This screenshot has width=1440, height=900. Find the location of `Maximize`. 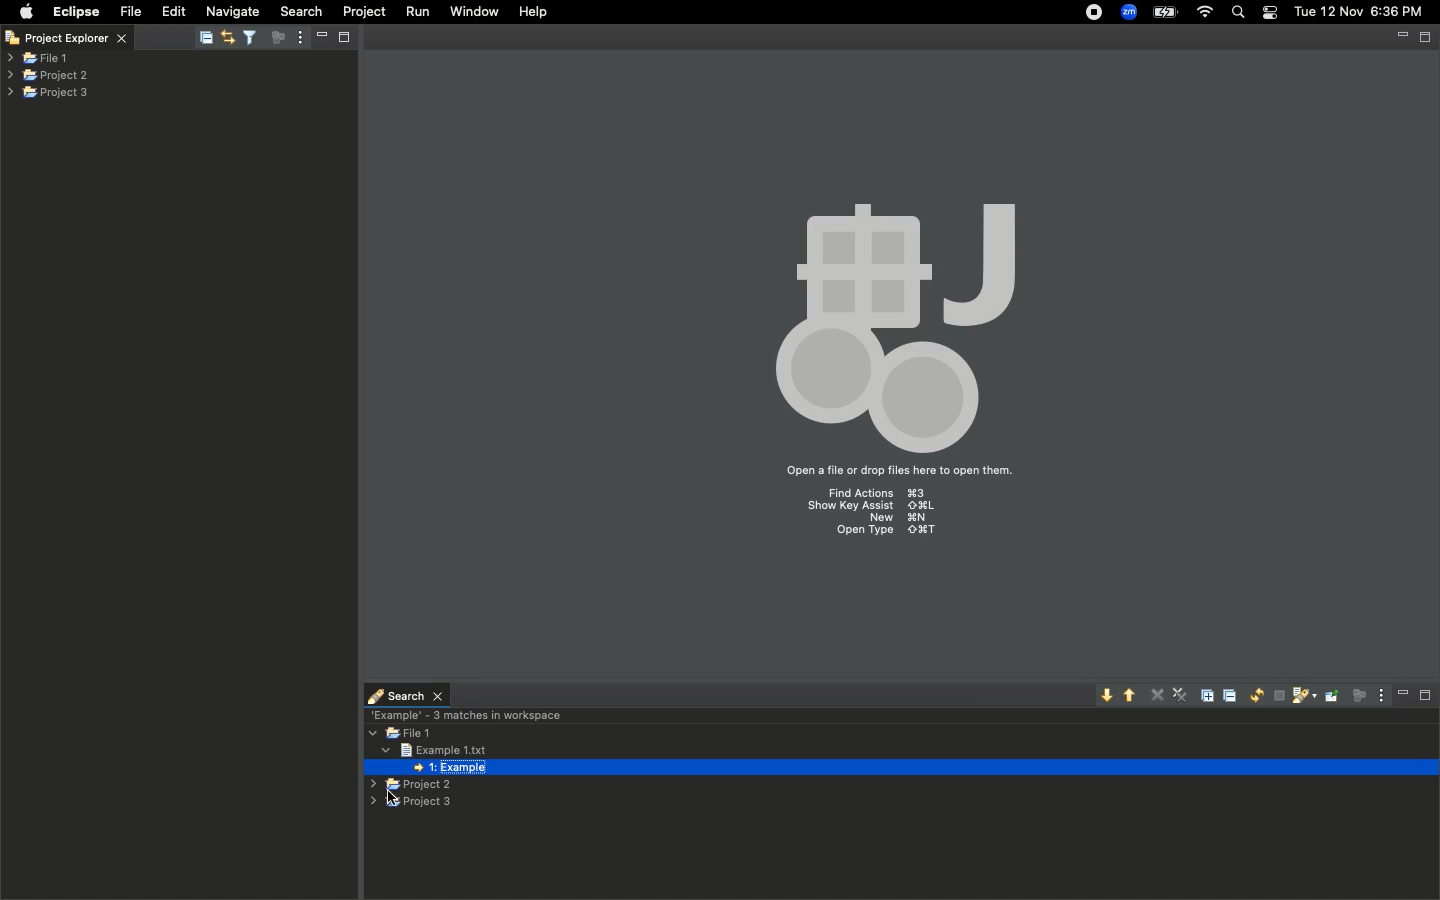

Maximize is located at coordinates (1427, 37).